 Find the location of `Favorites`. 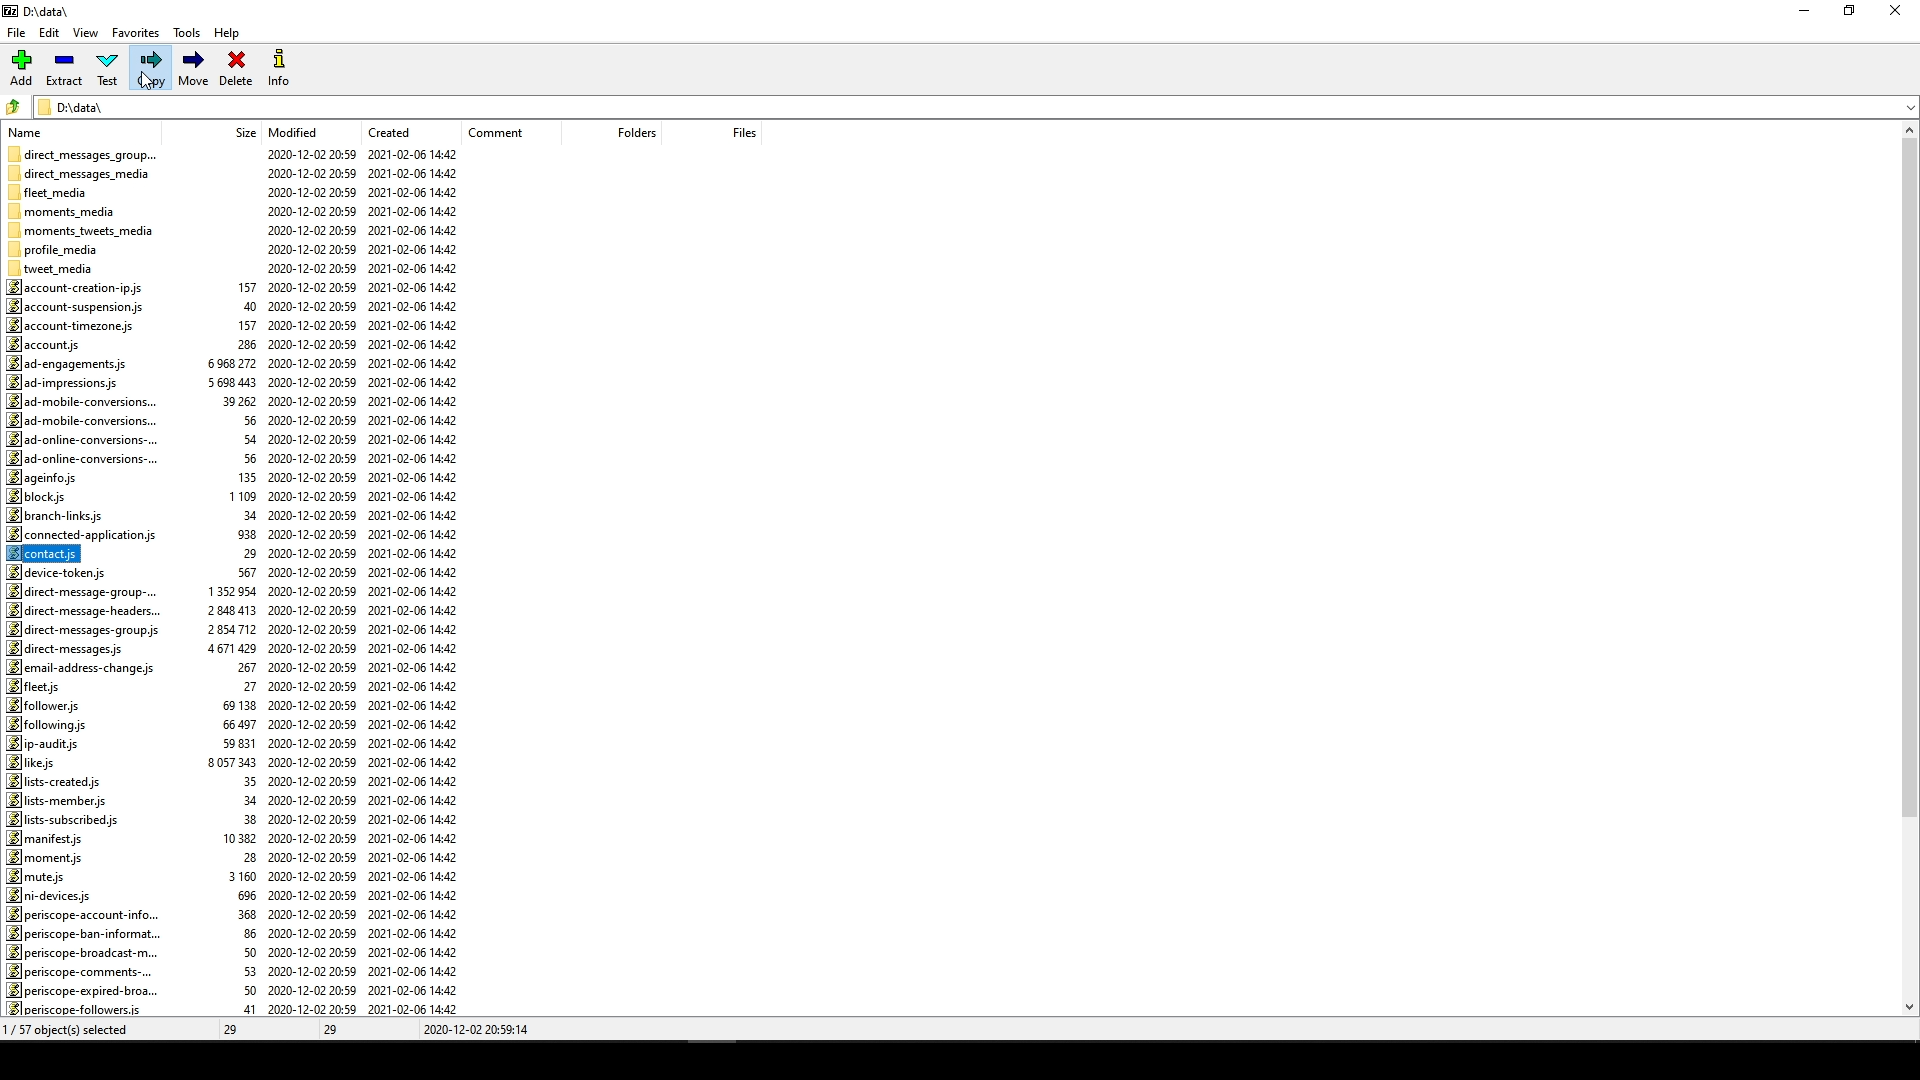

Favorites is located at coordinates (136, 35).